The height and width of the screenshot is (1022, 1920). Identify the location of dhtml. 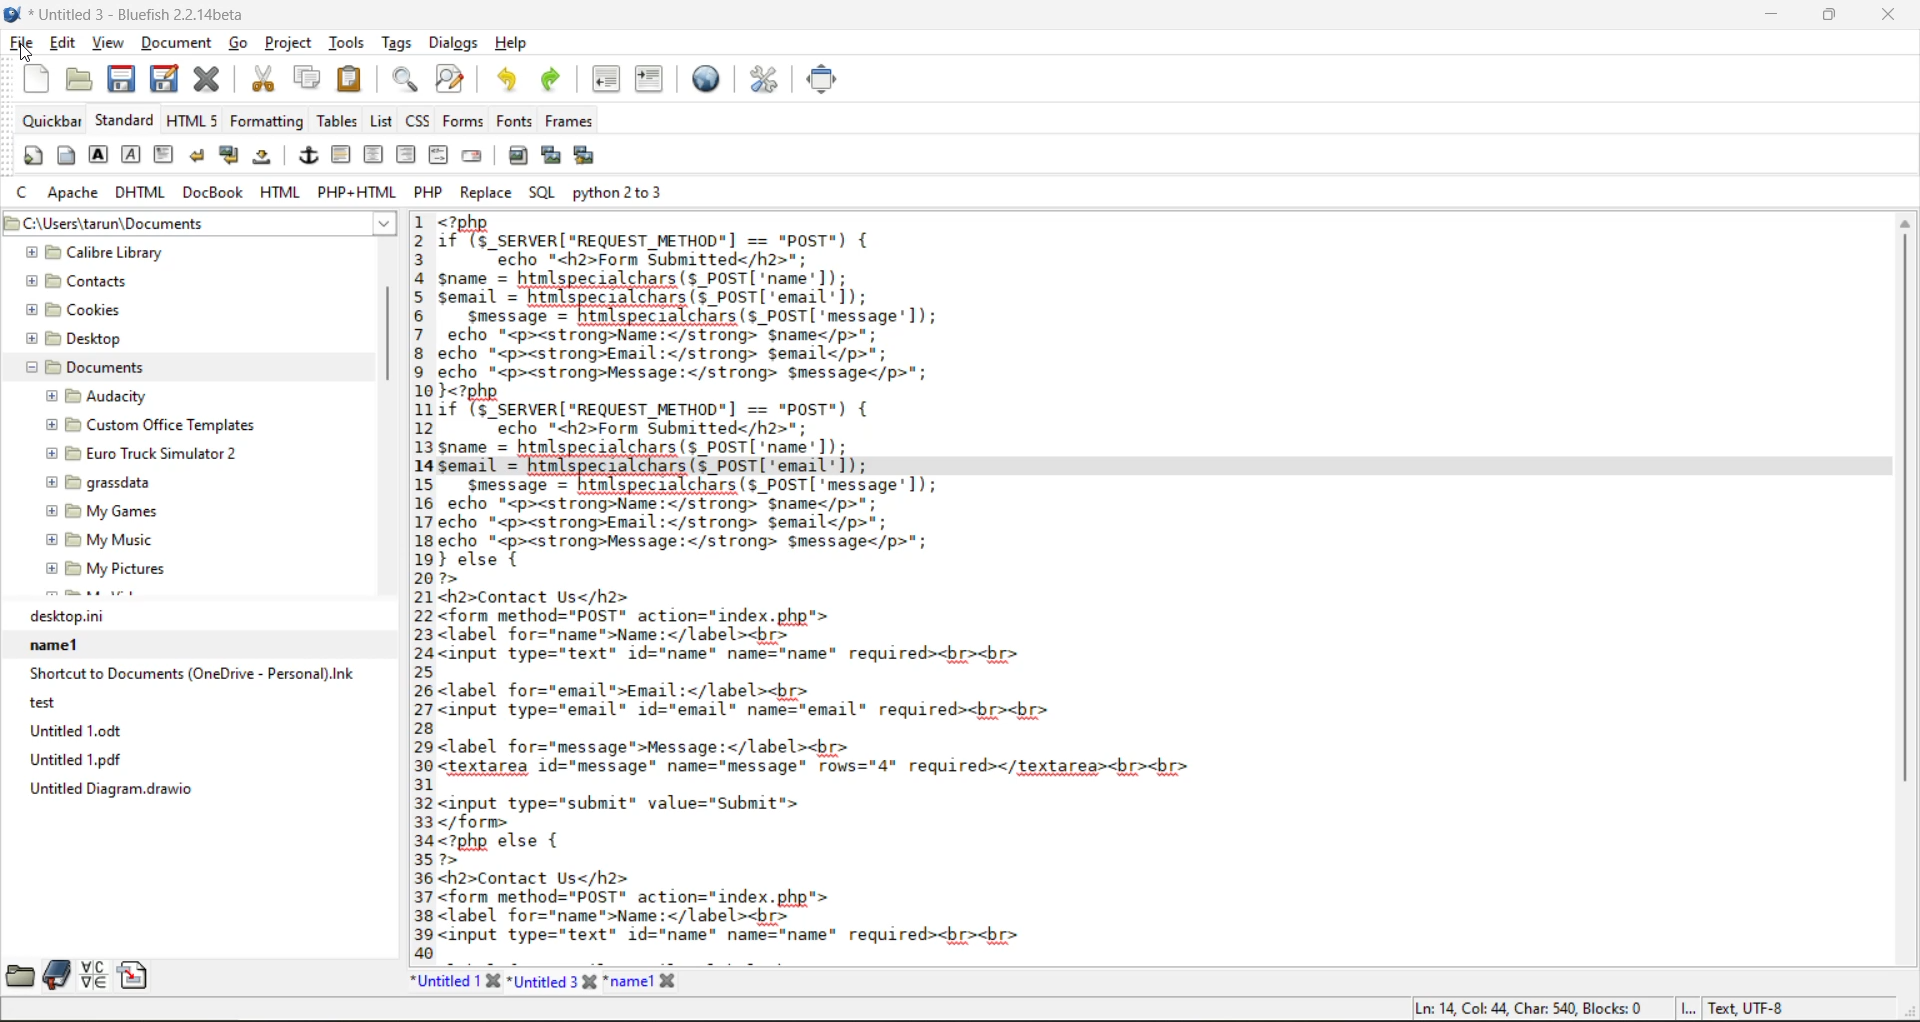
(141, 194).